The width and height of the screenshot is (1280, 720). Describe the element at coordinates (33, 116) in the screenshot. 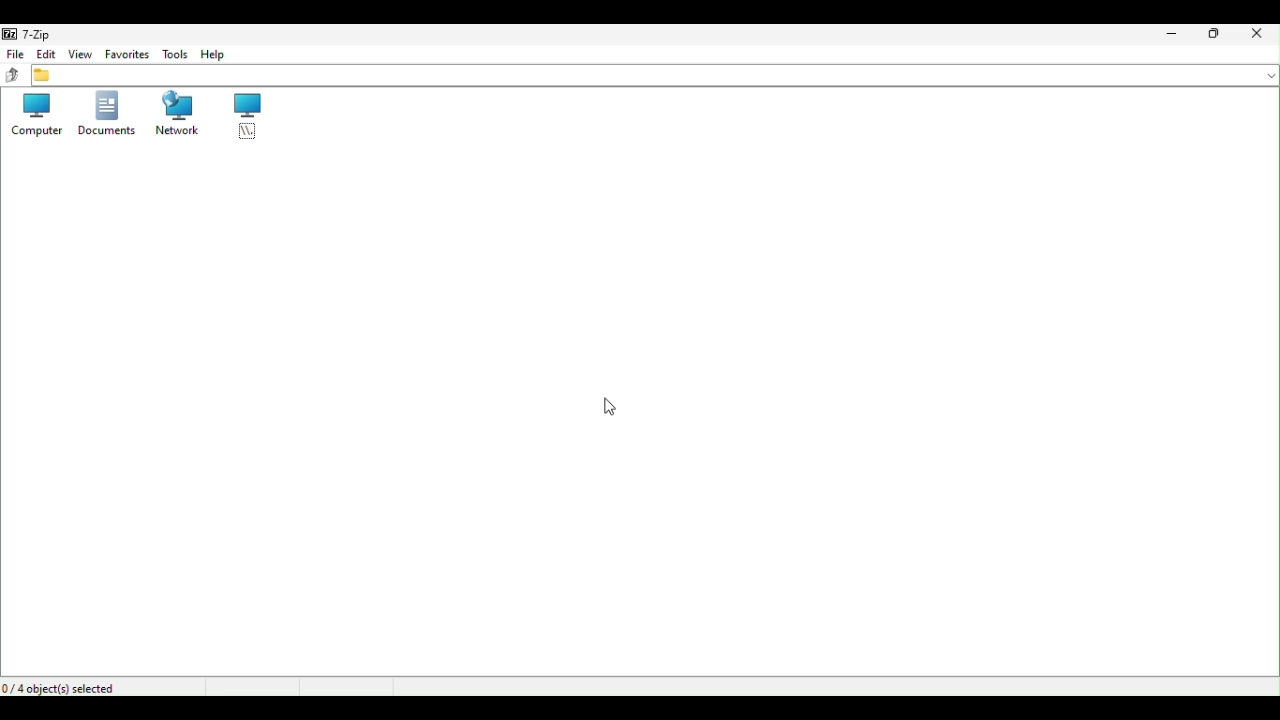

I see `Computers` at that location.